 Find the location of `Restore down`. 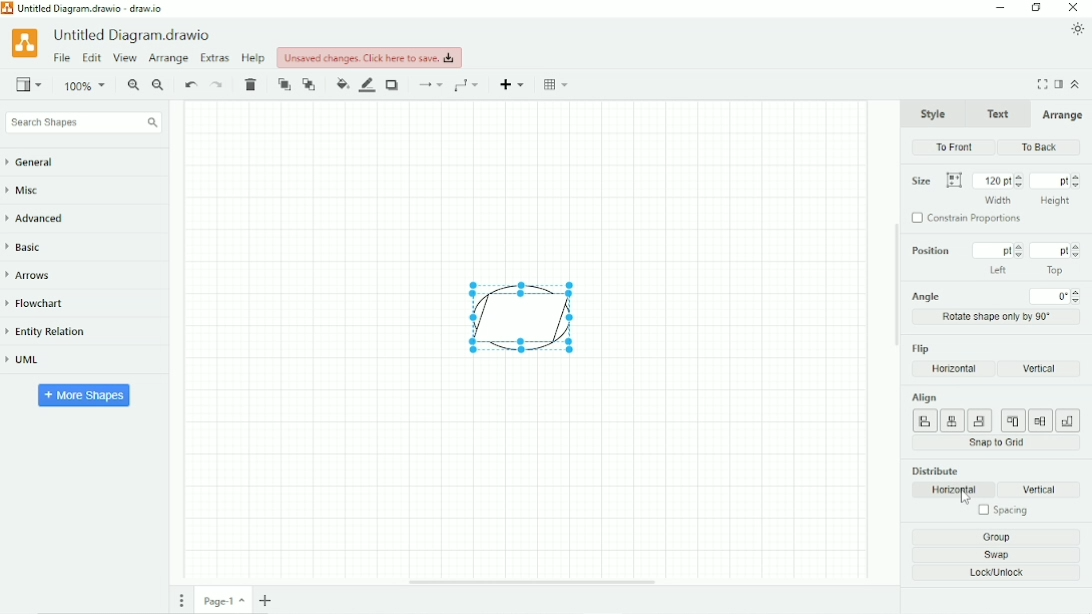

Restore down is located at coordinates (1036, 8).